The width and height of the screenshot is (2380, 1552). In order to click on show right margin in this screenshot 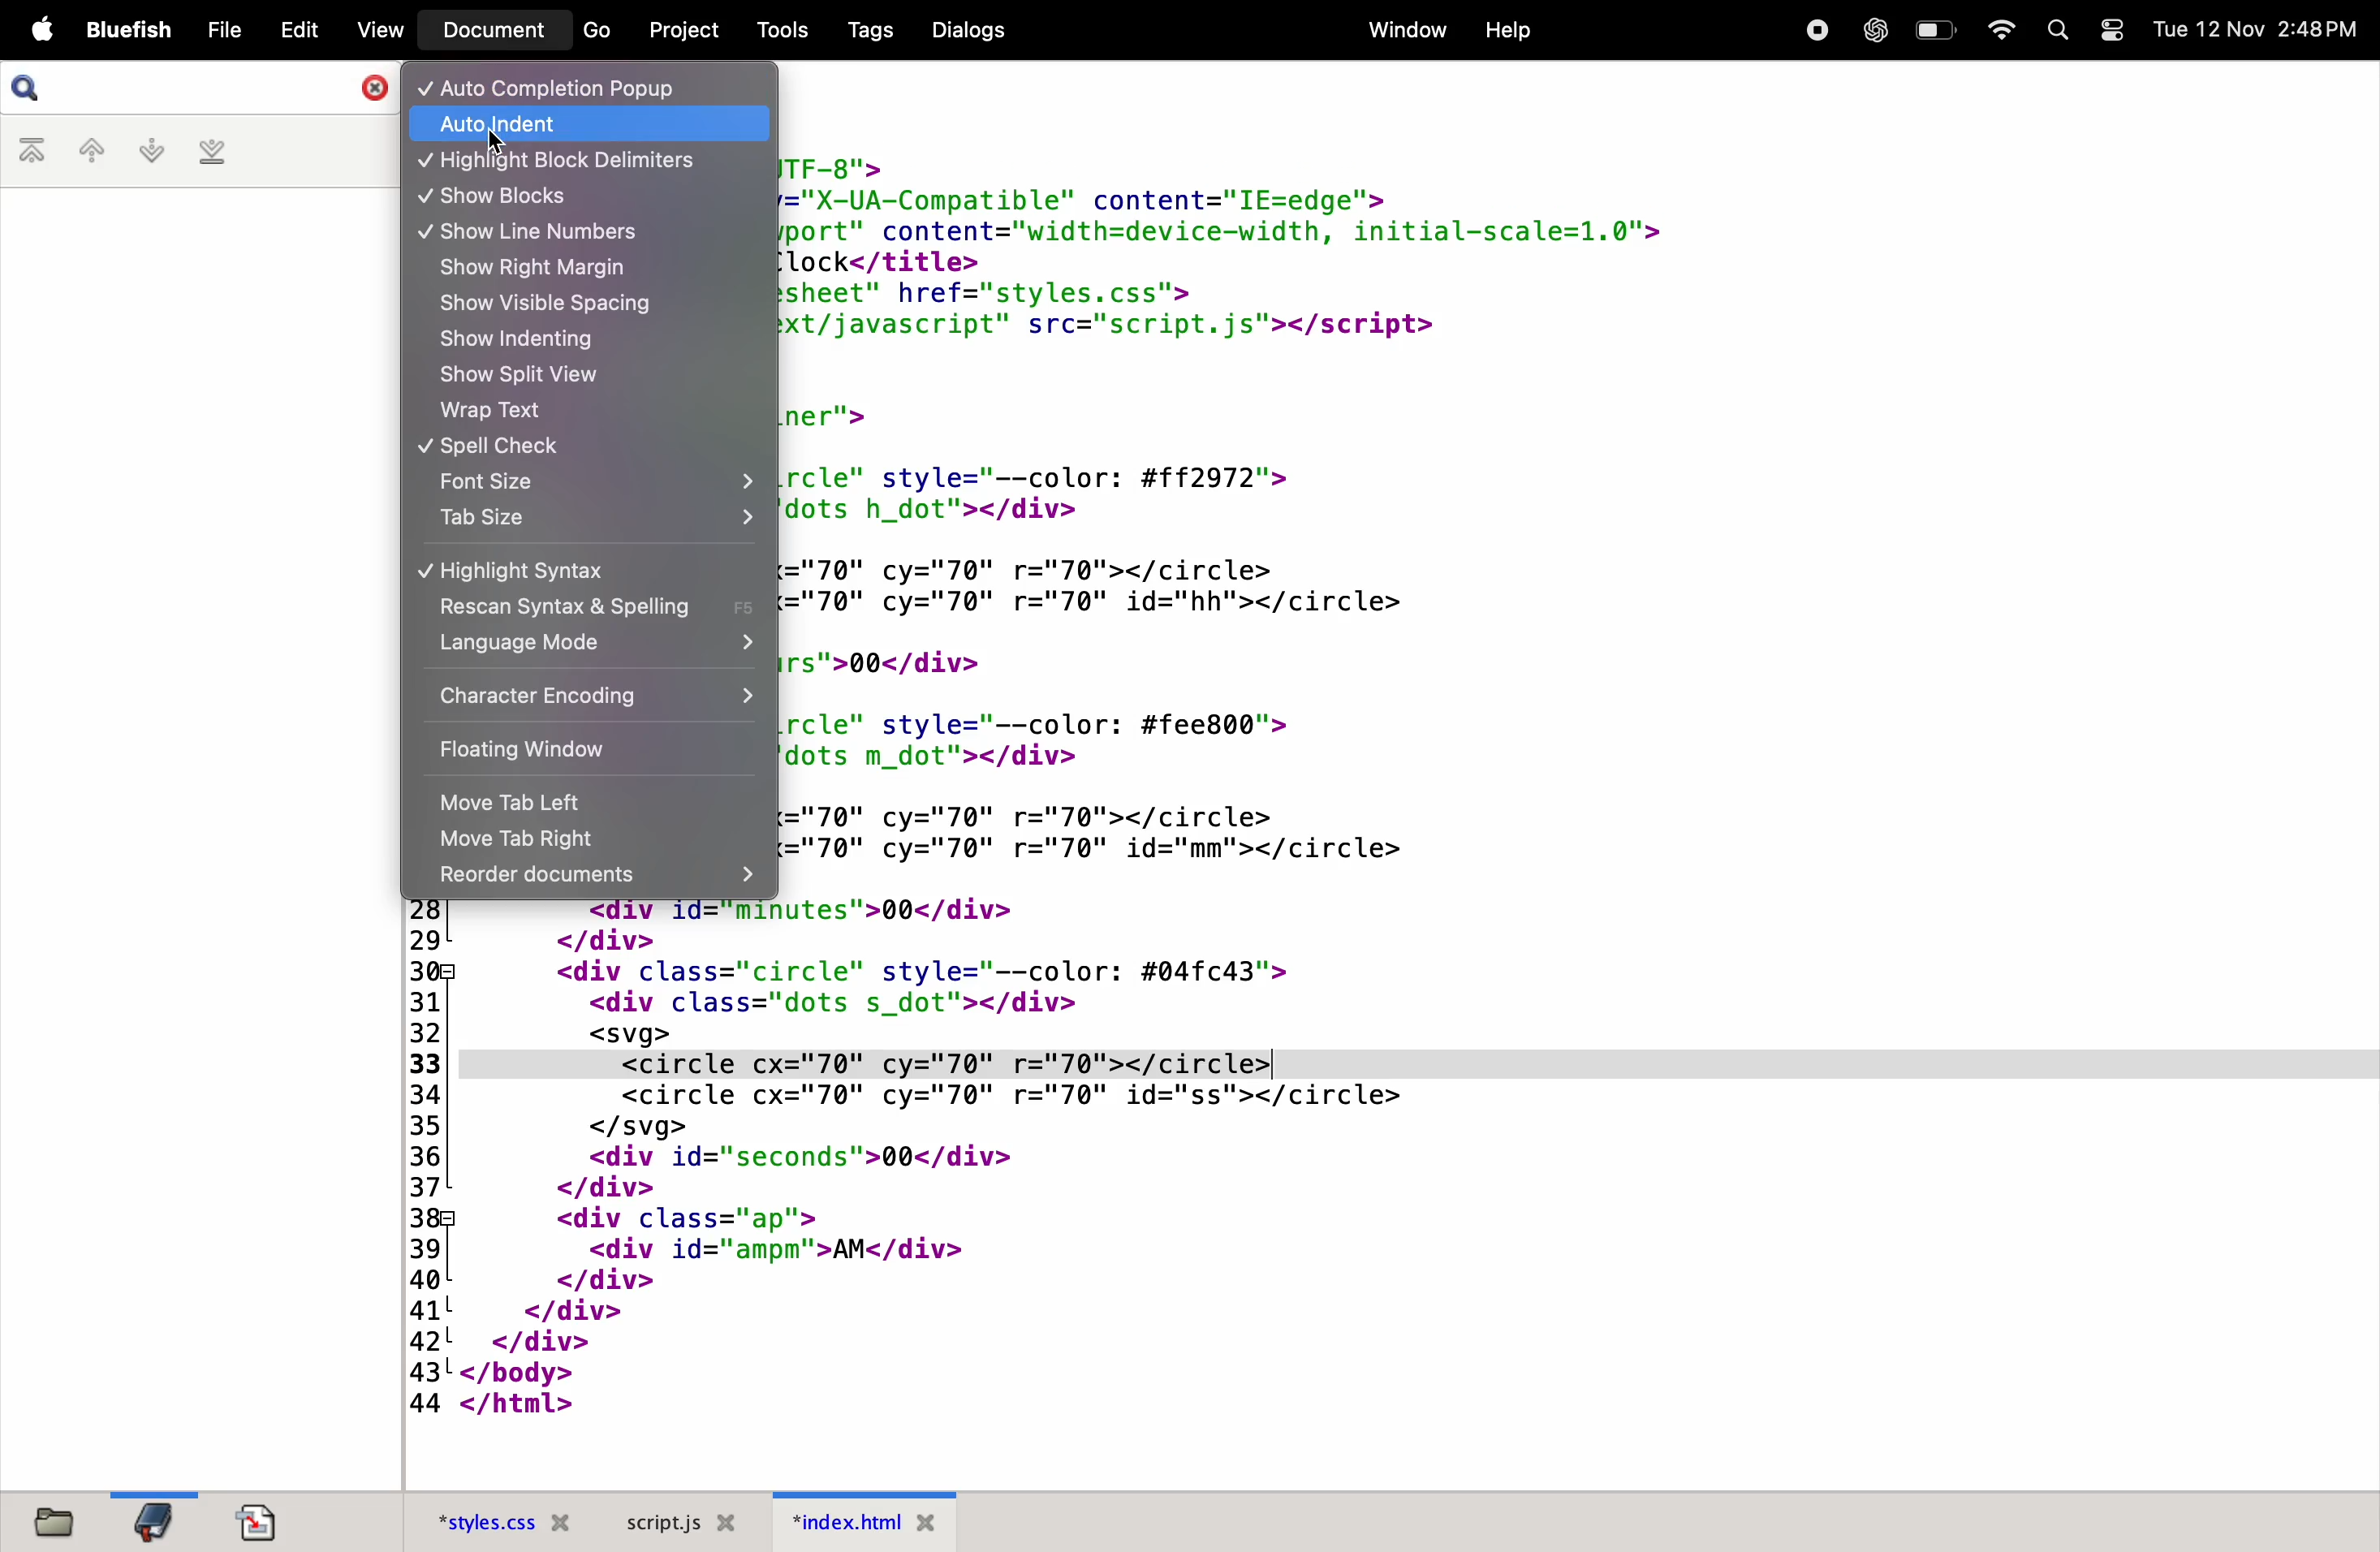, I will do `click(579, 272)`.